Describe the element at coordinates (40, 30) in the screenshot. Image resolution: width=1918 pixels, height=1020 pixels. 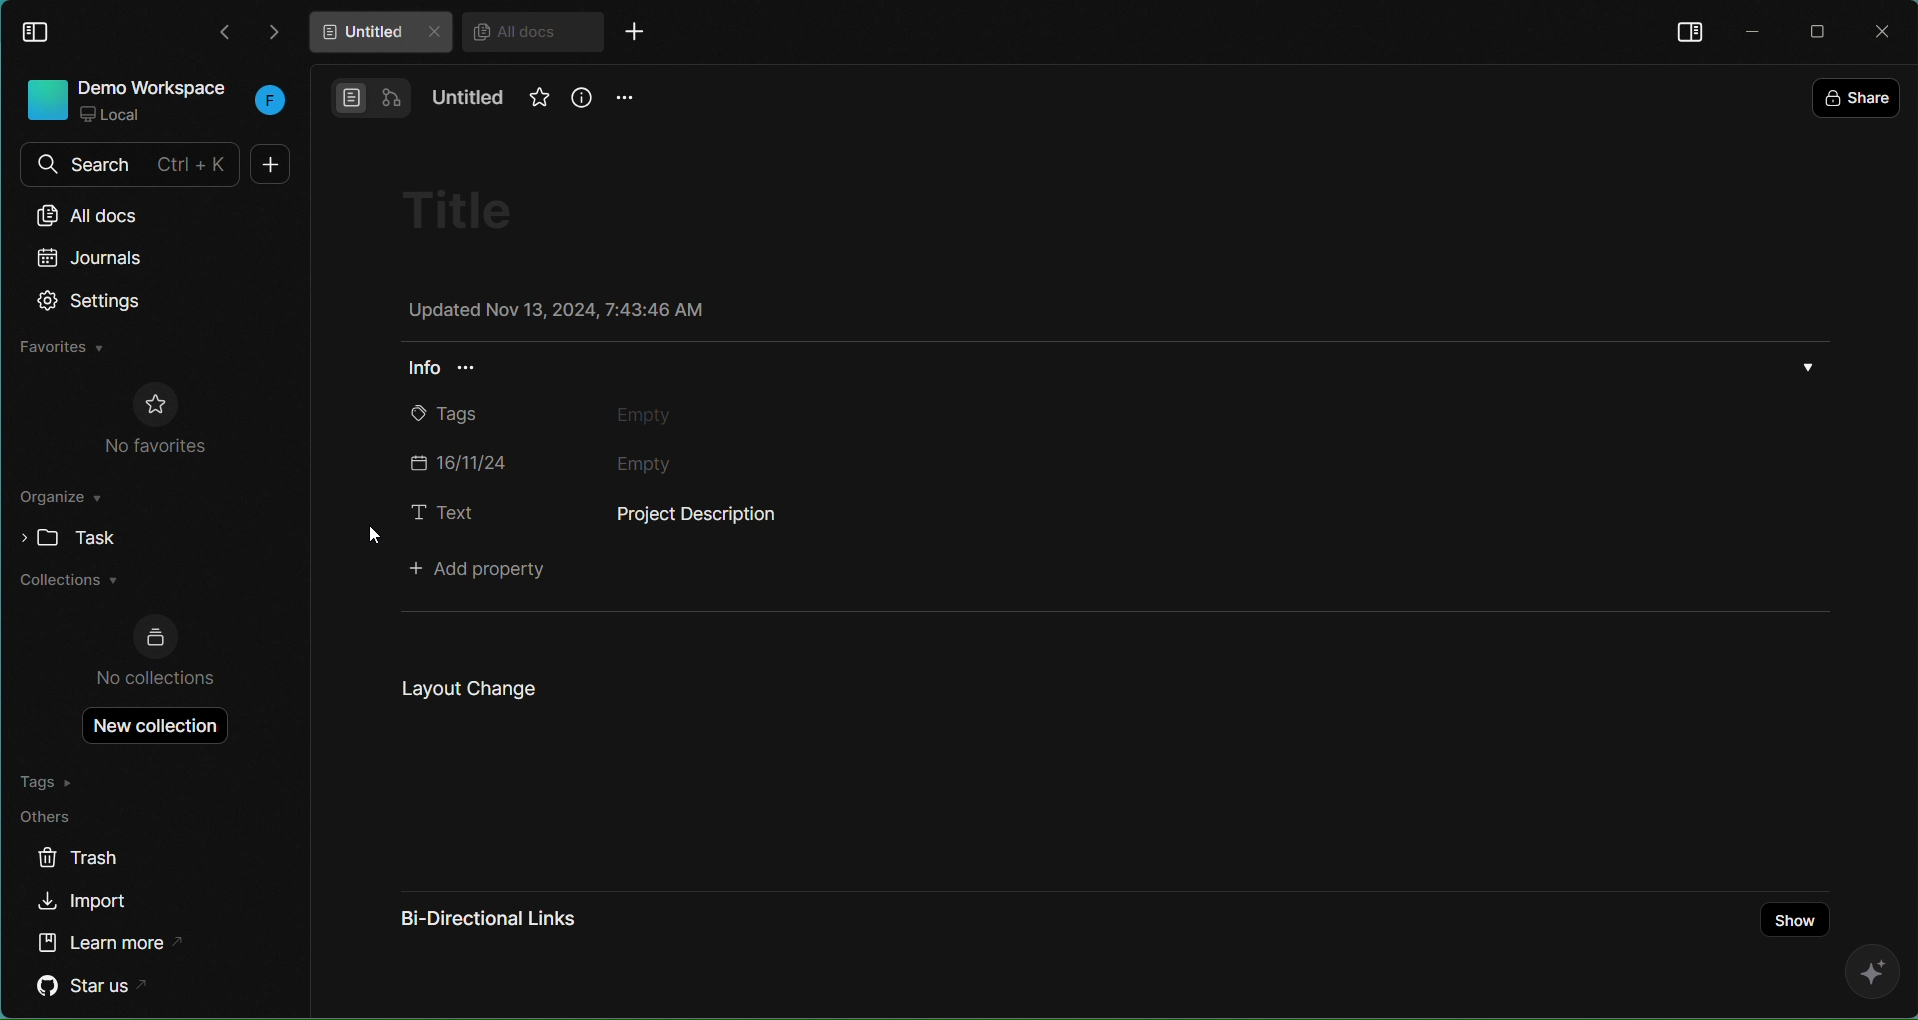
I see `display` at that location.